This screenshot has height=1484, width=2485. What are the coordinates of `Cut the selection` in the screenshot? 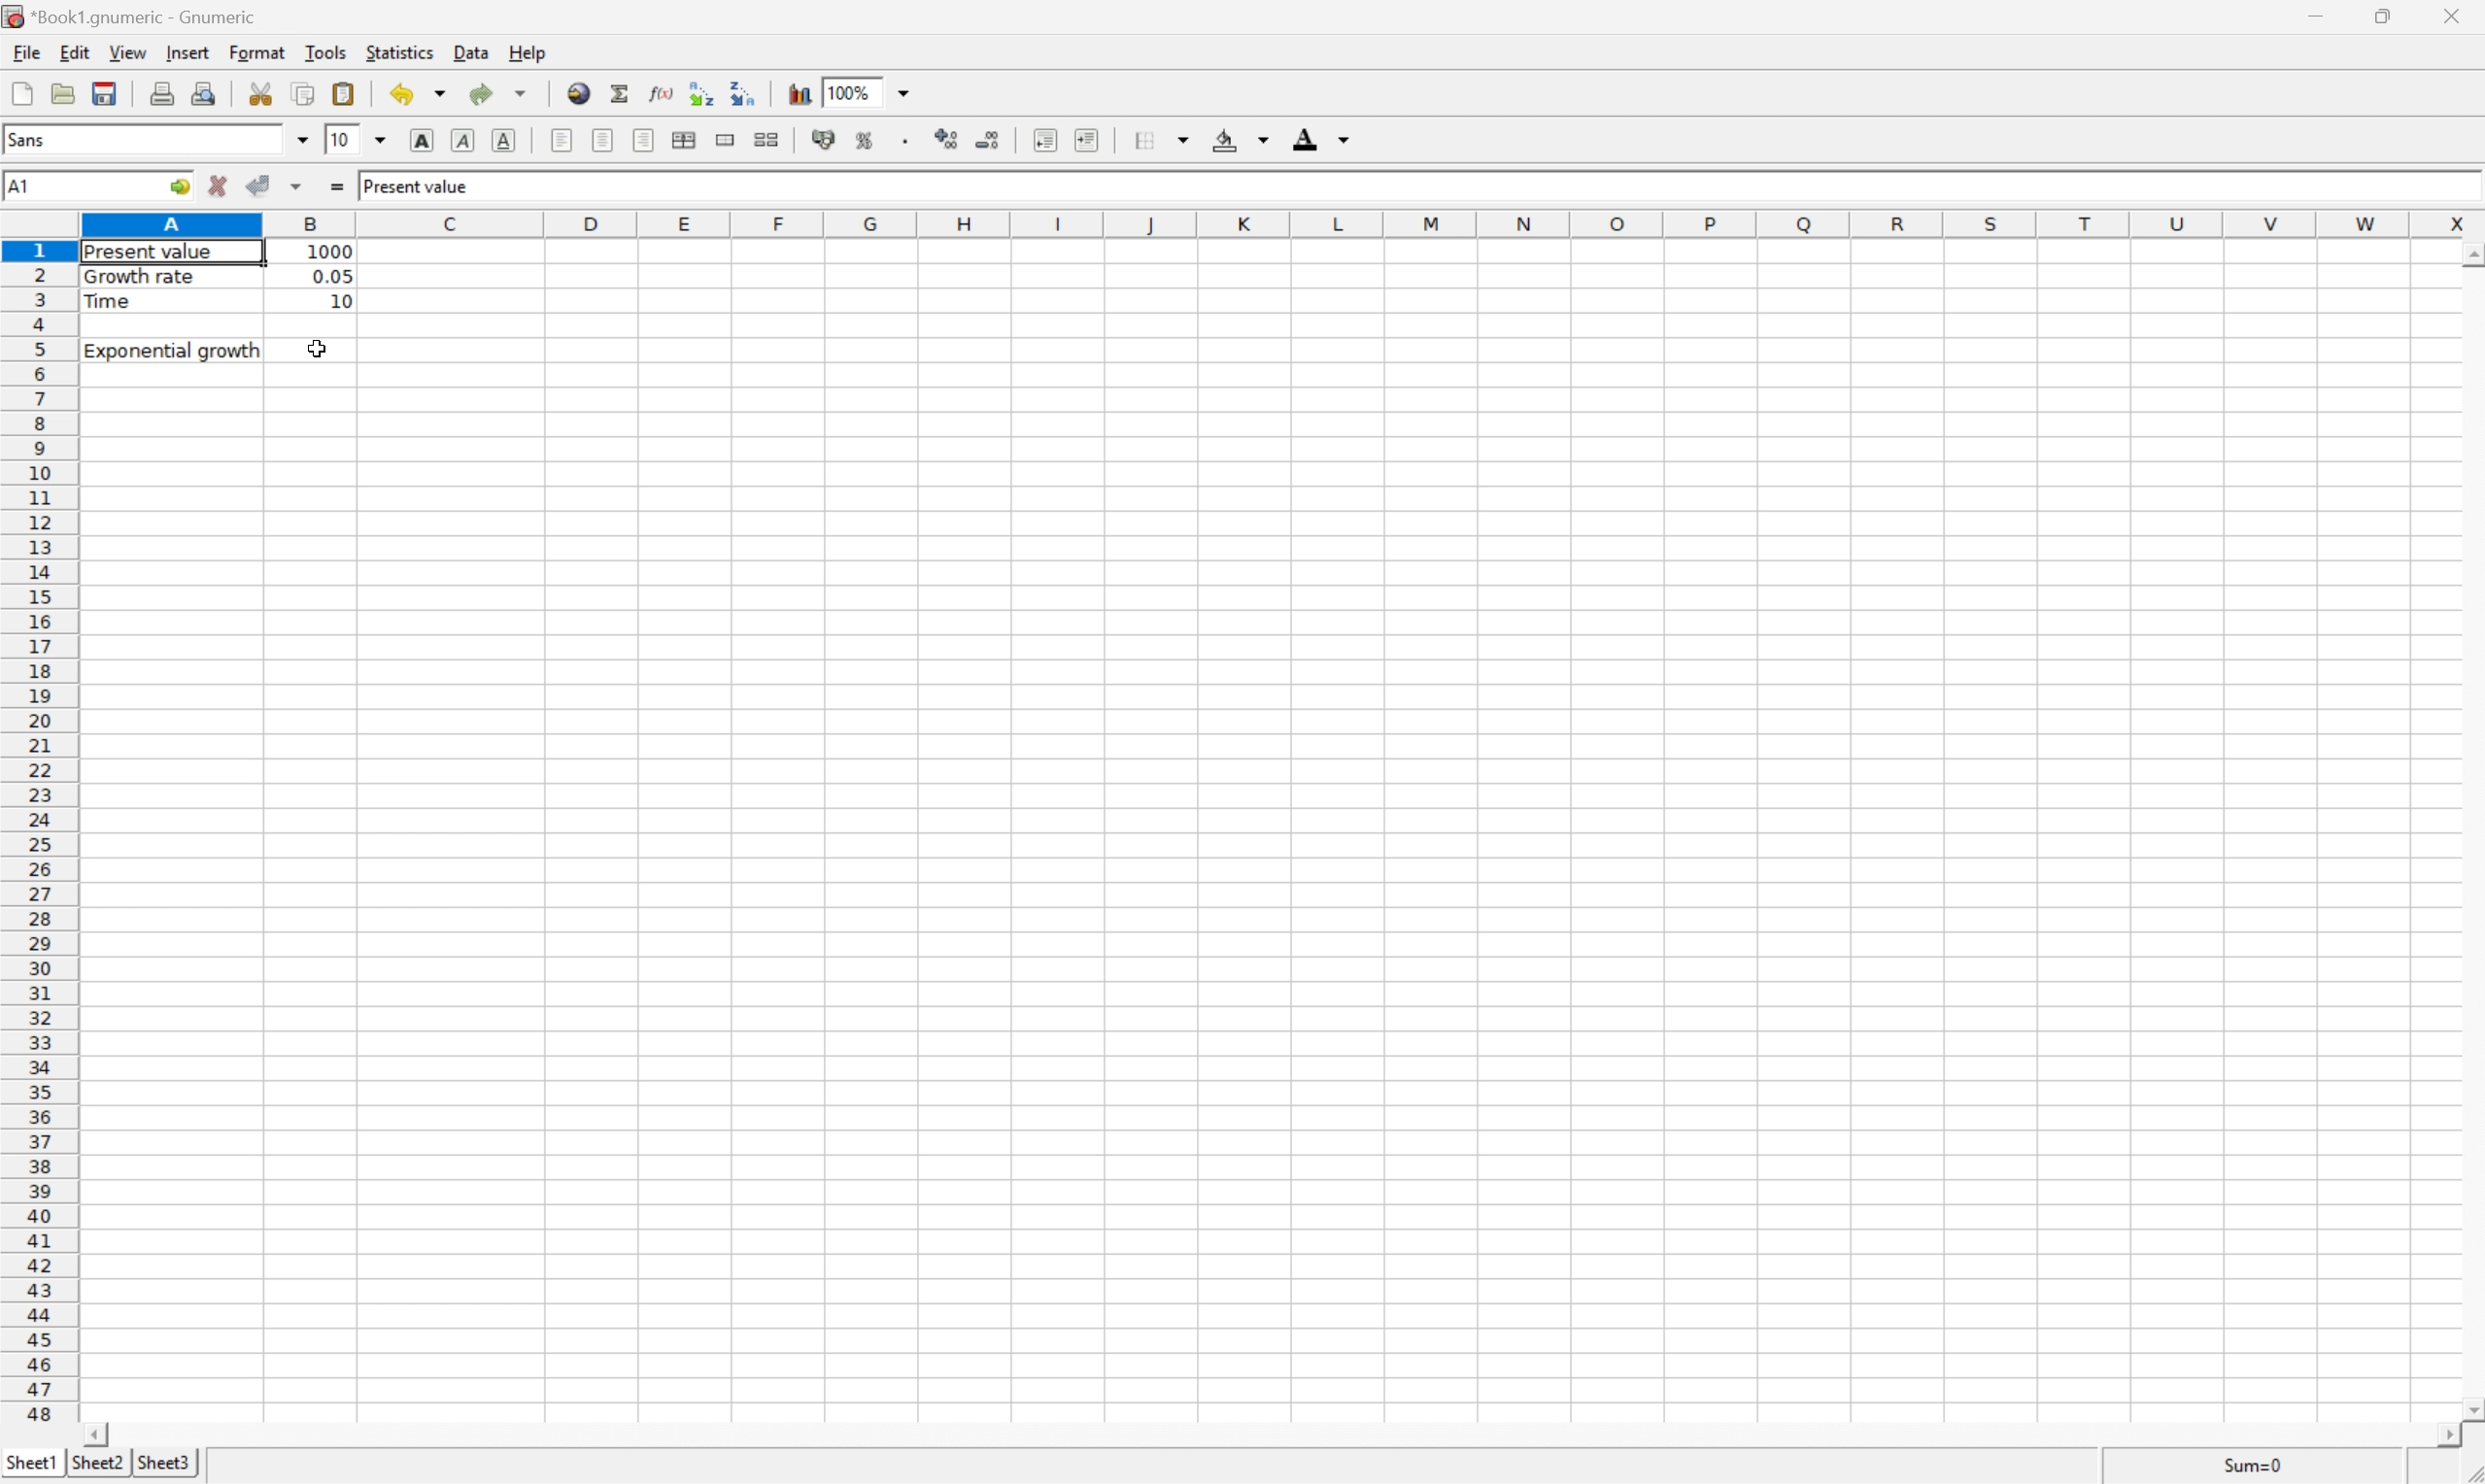 It's located at (261, 92).